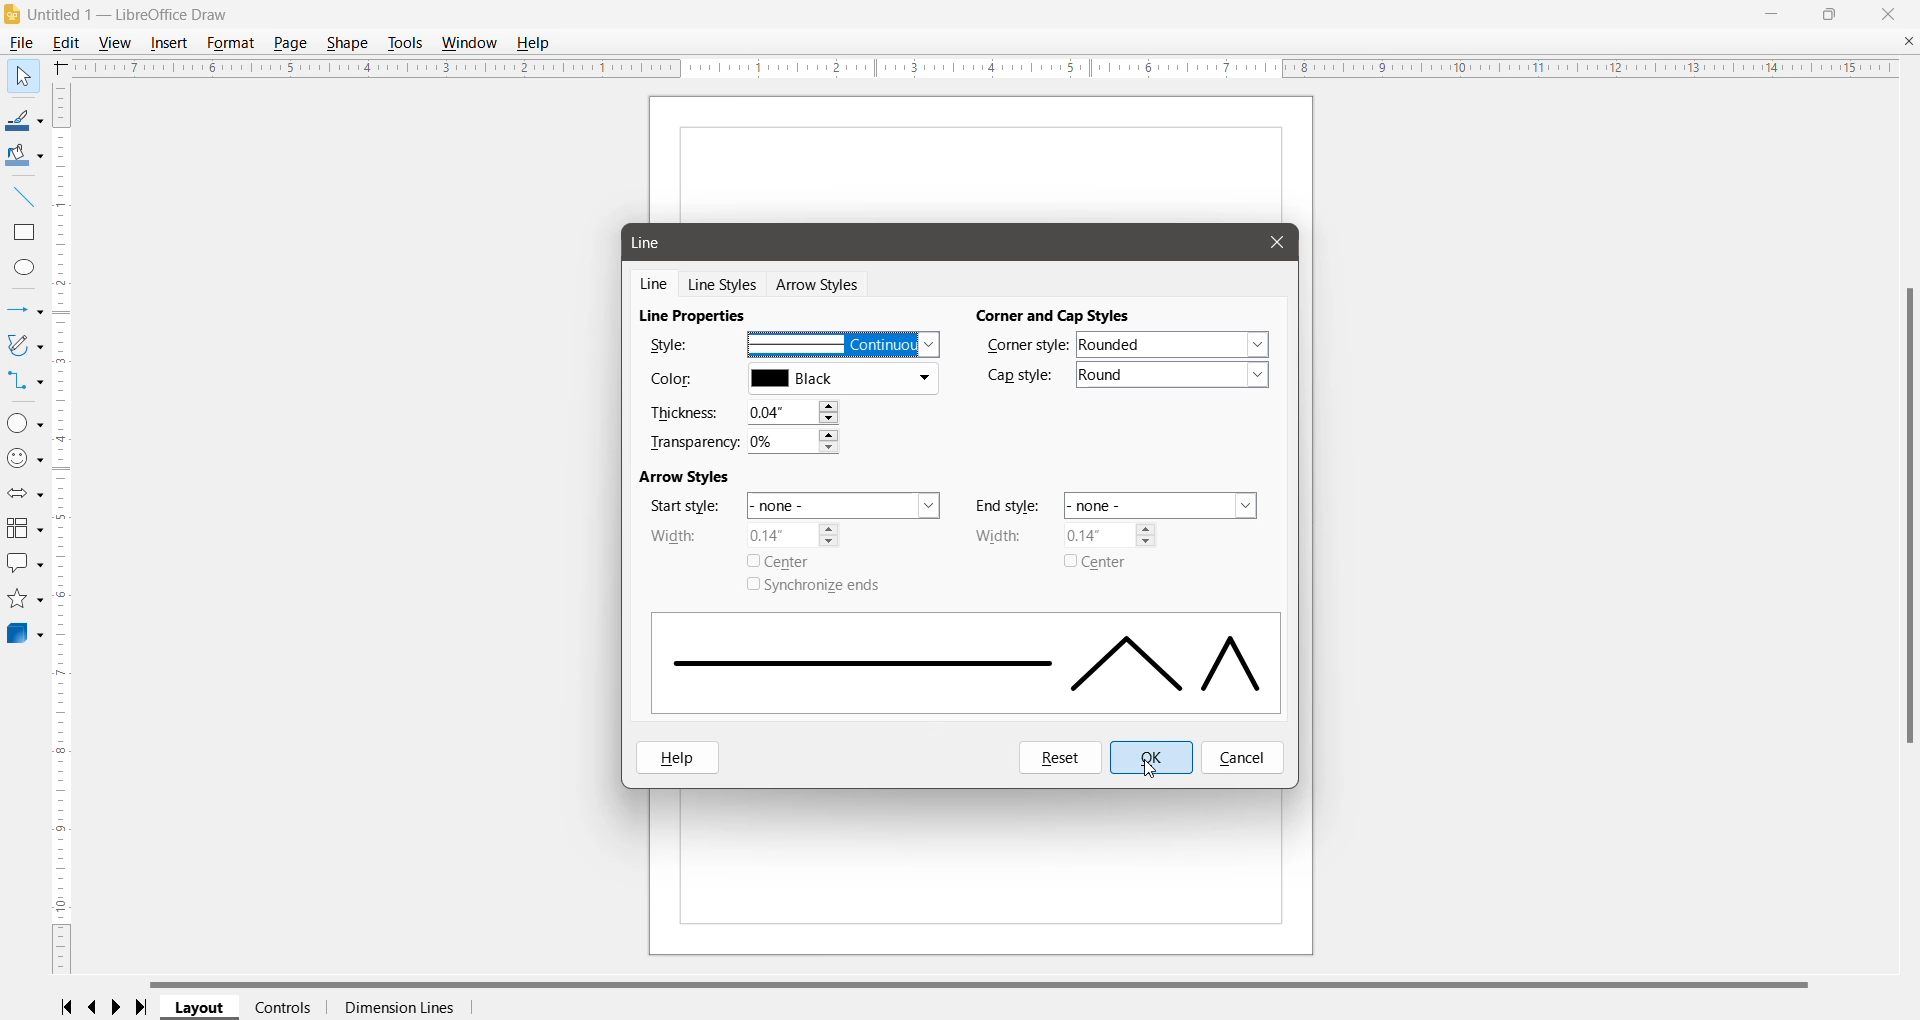  Describe the element at coordinates (793, 413) in the screenshot. I see `Set the required Thickness` at that location.